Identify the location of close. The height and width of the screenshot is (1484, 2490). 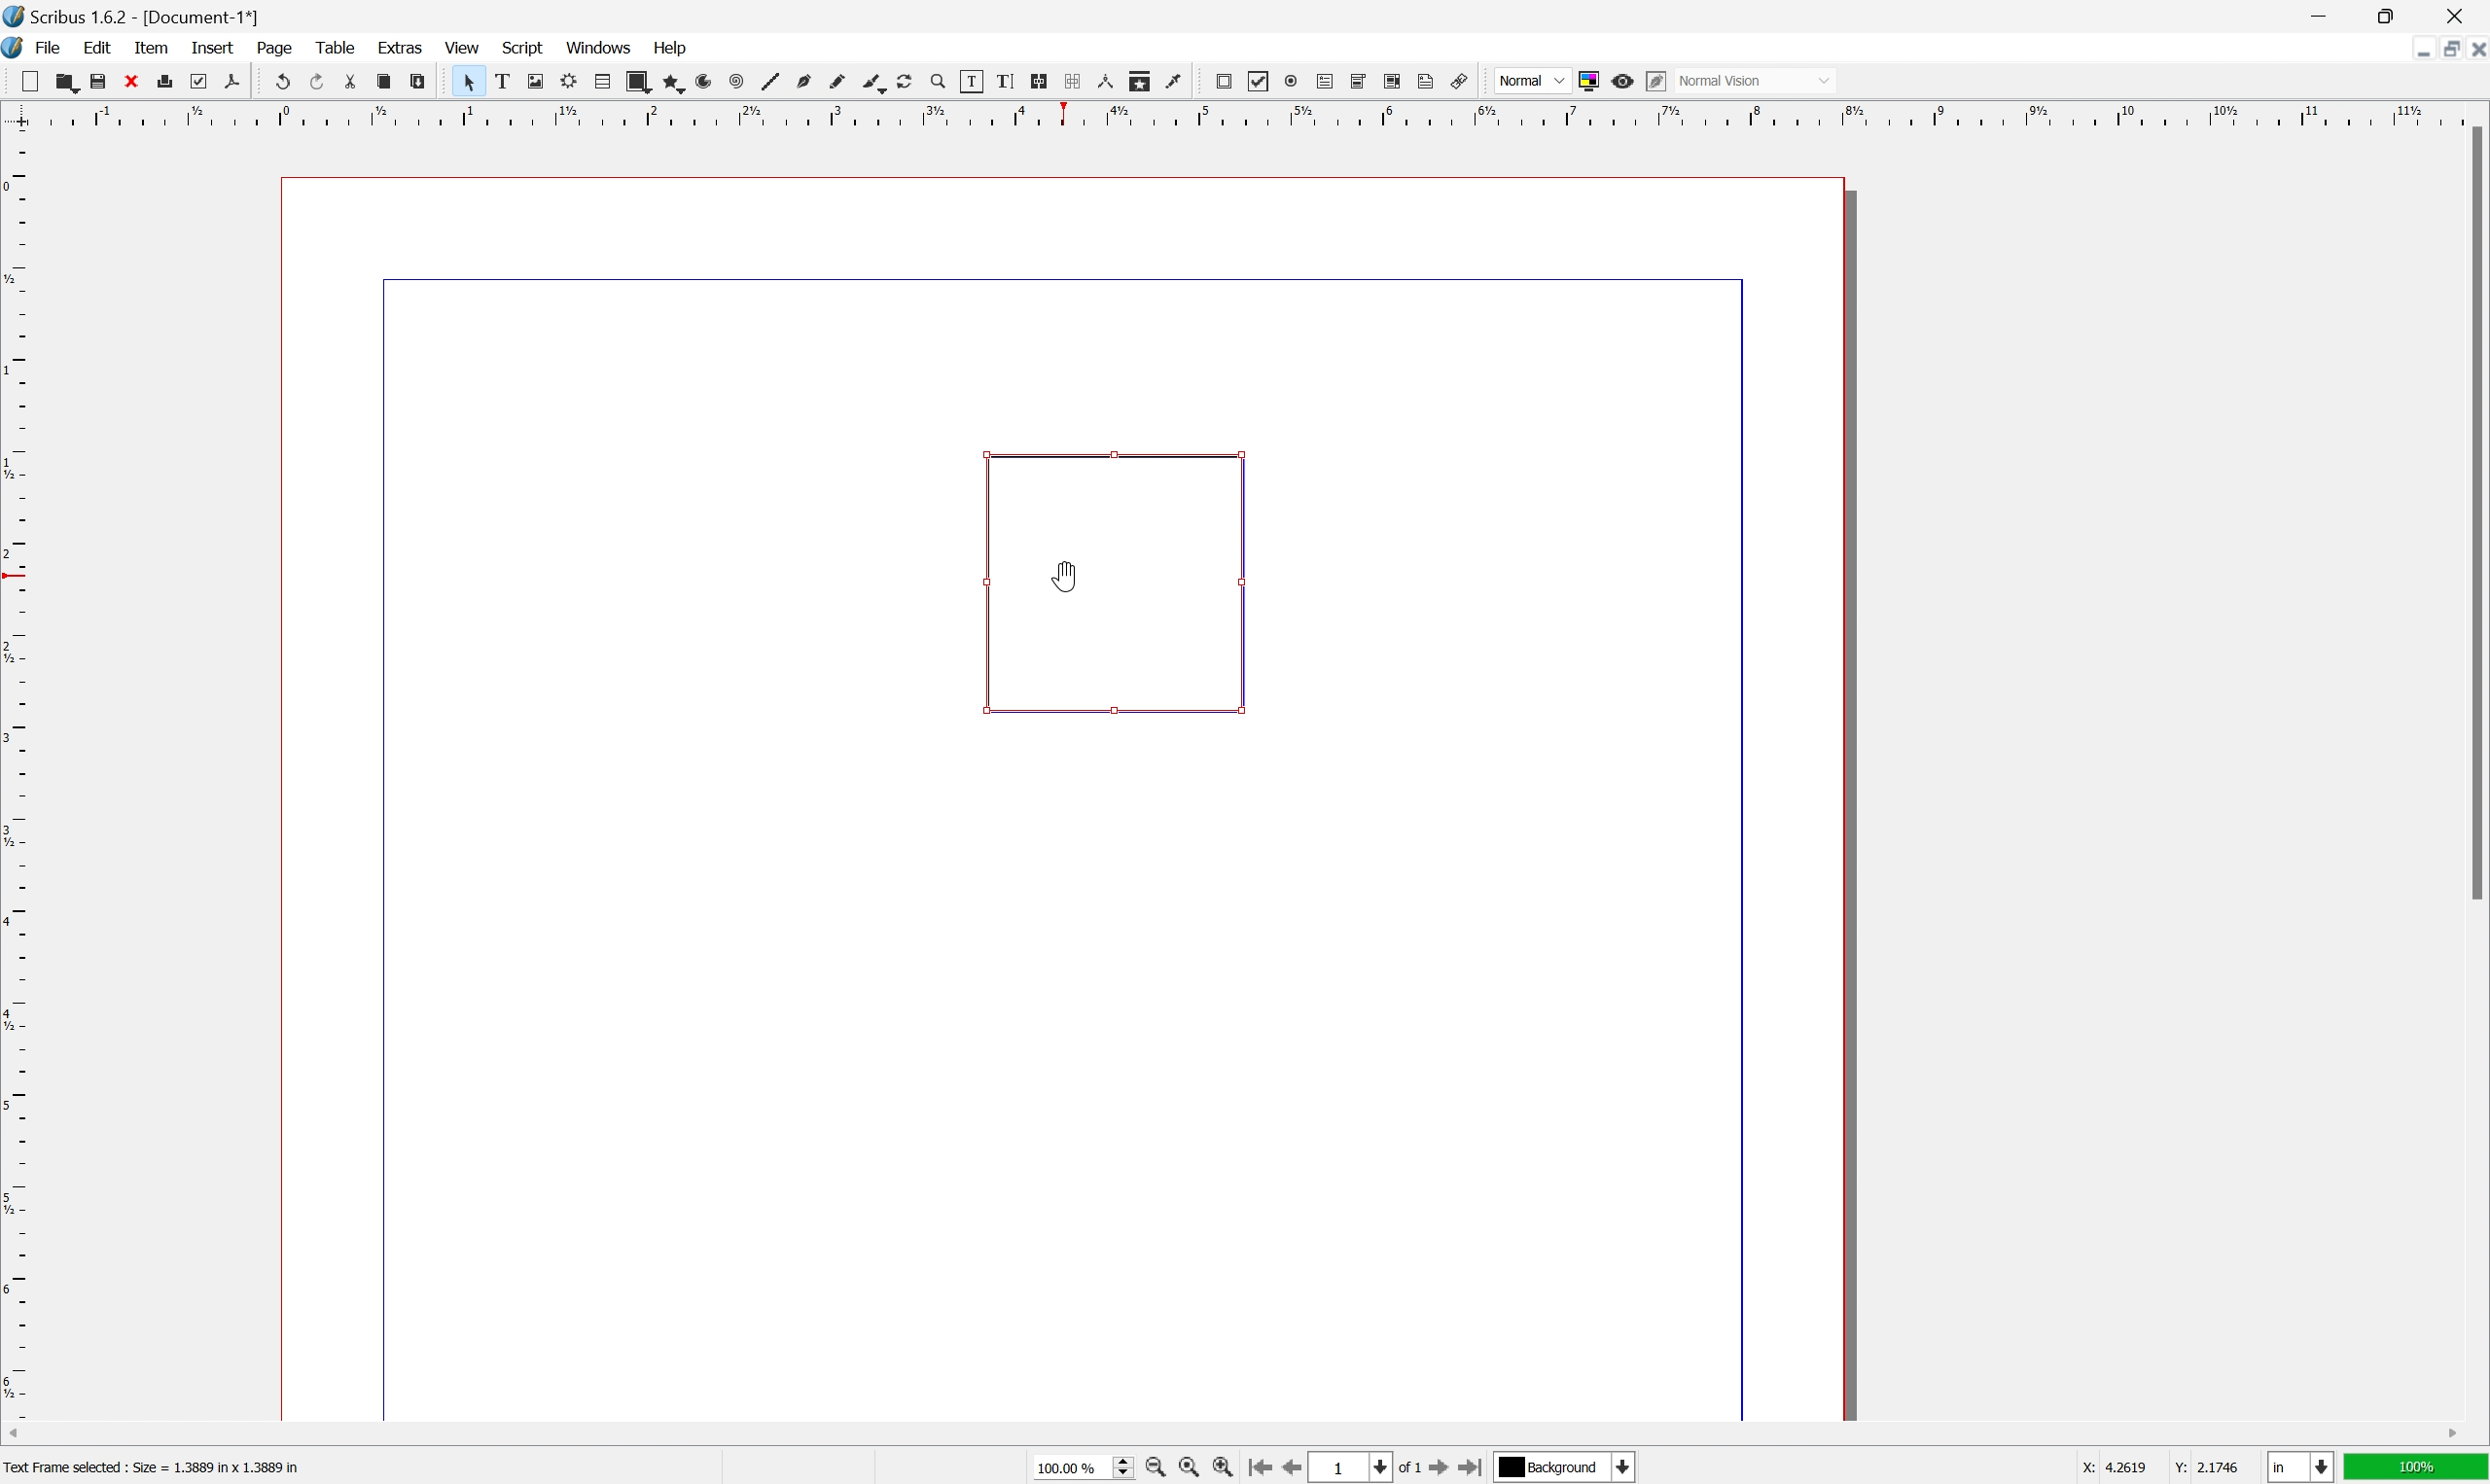
(130, 81).